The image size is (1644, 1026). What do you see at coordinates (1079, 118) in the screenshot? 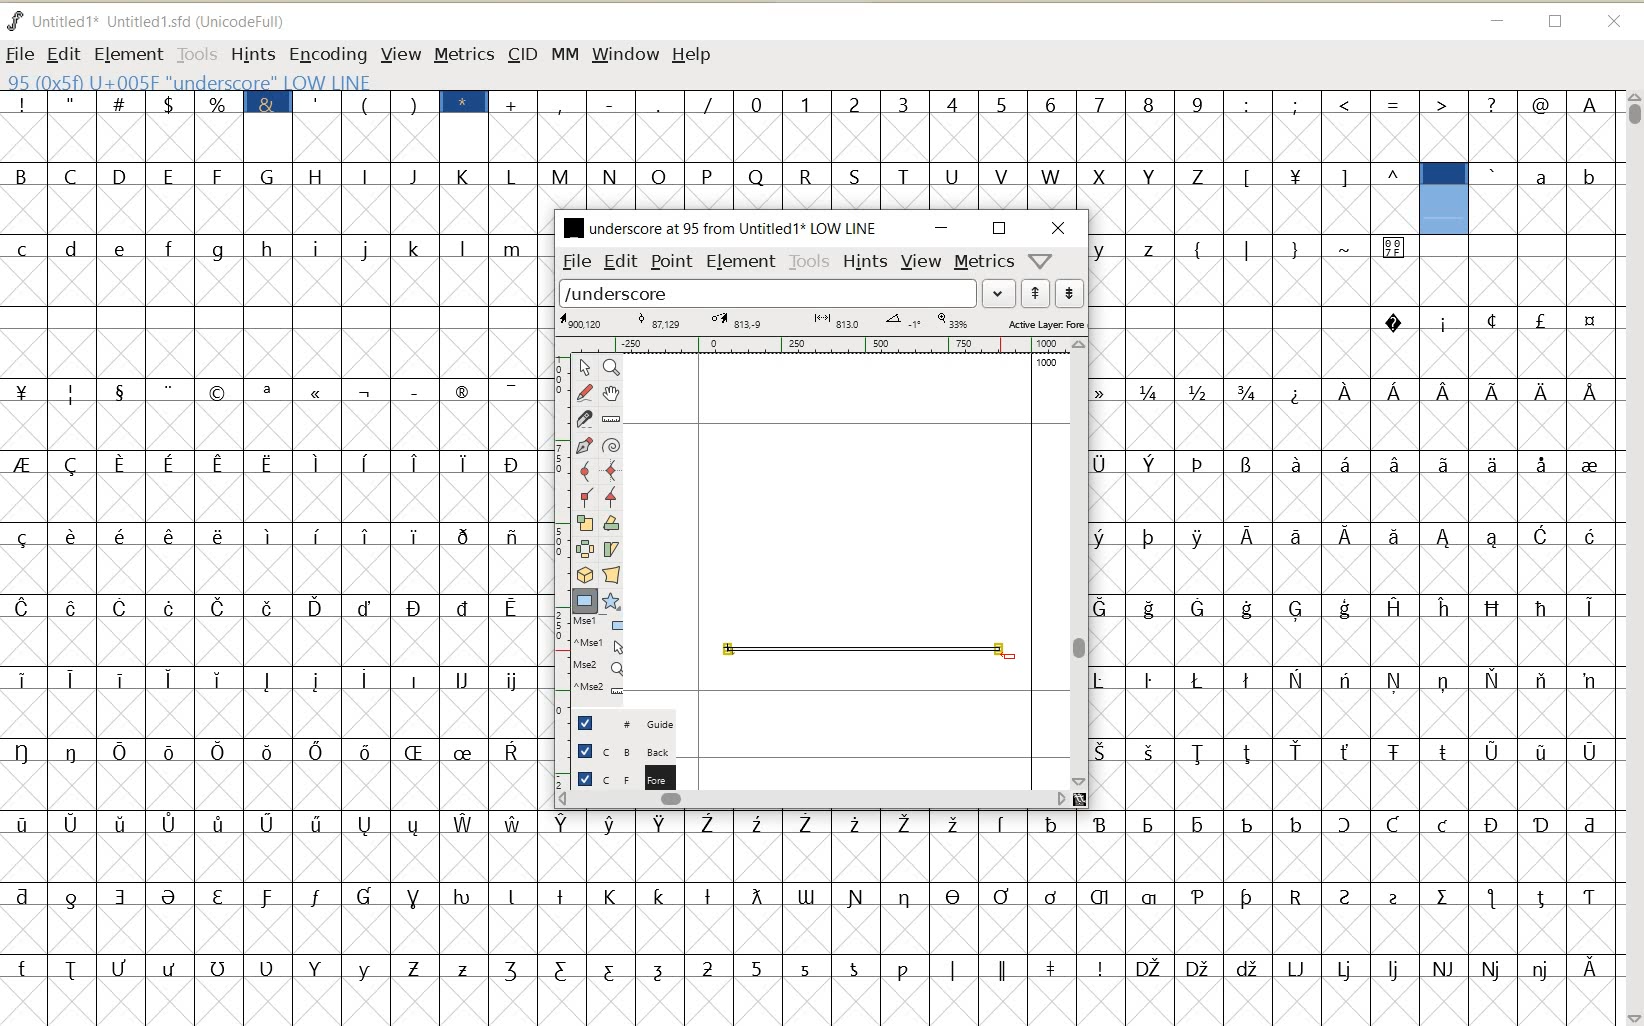
I see `GLYPHY CHARACTERS & NUMBERS` at bounding box center [1079, 118].